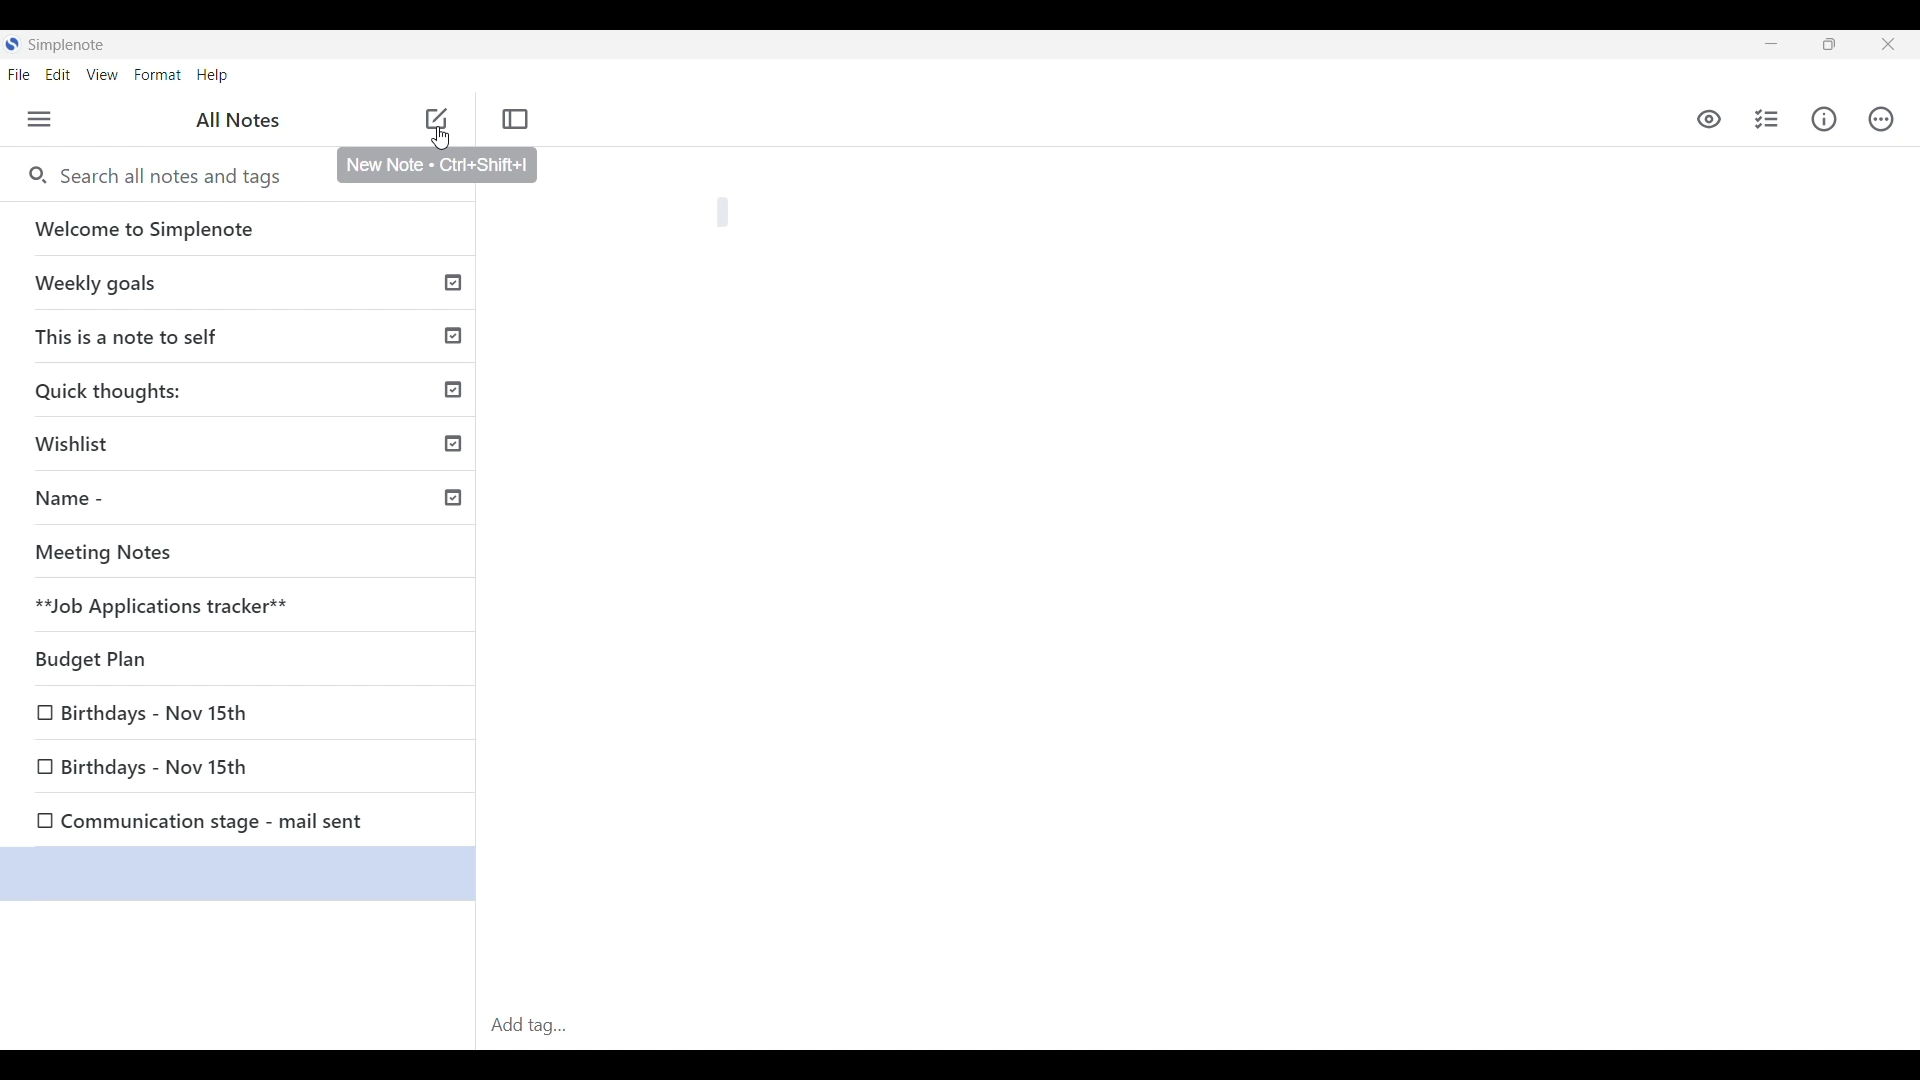  What do you see at coordinates (158, 75) in the screenshot?
I see `Format` at bounding box center [158, 75].